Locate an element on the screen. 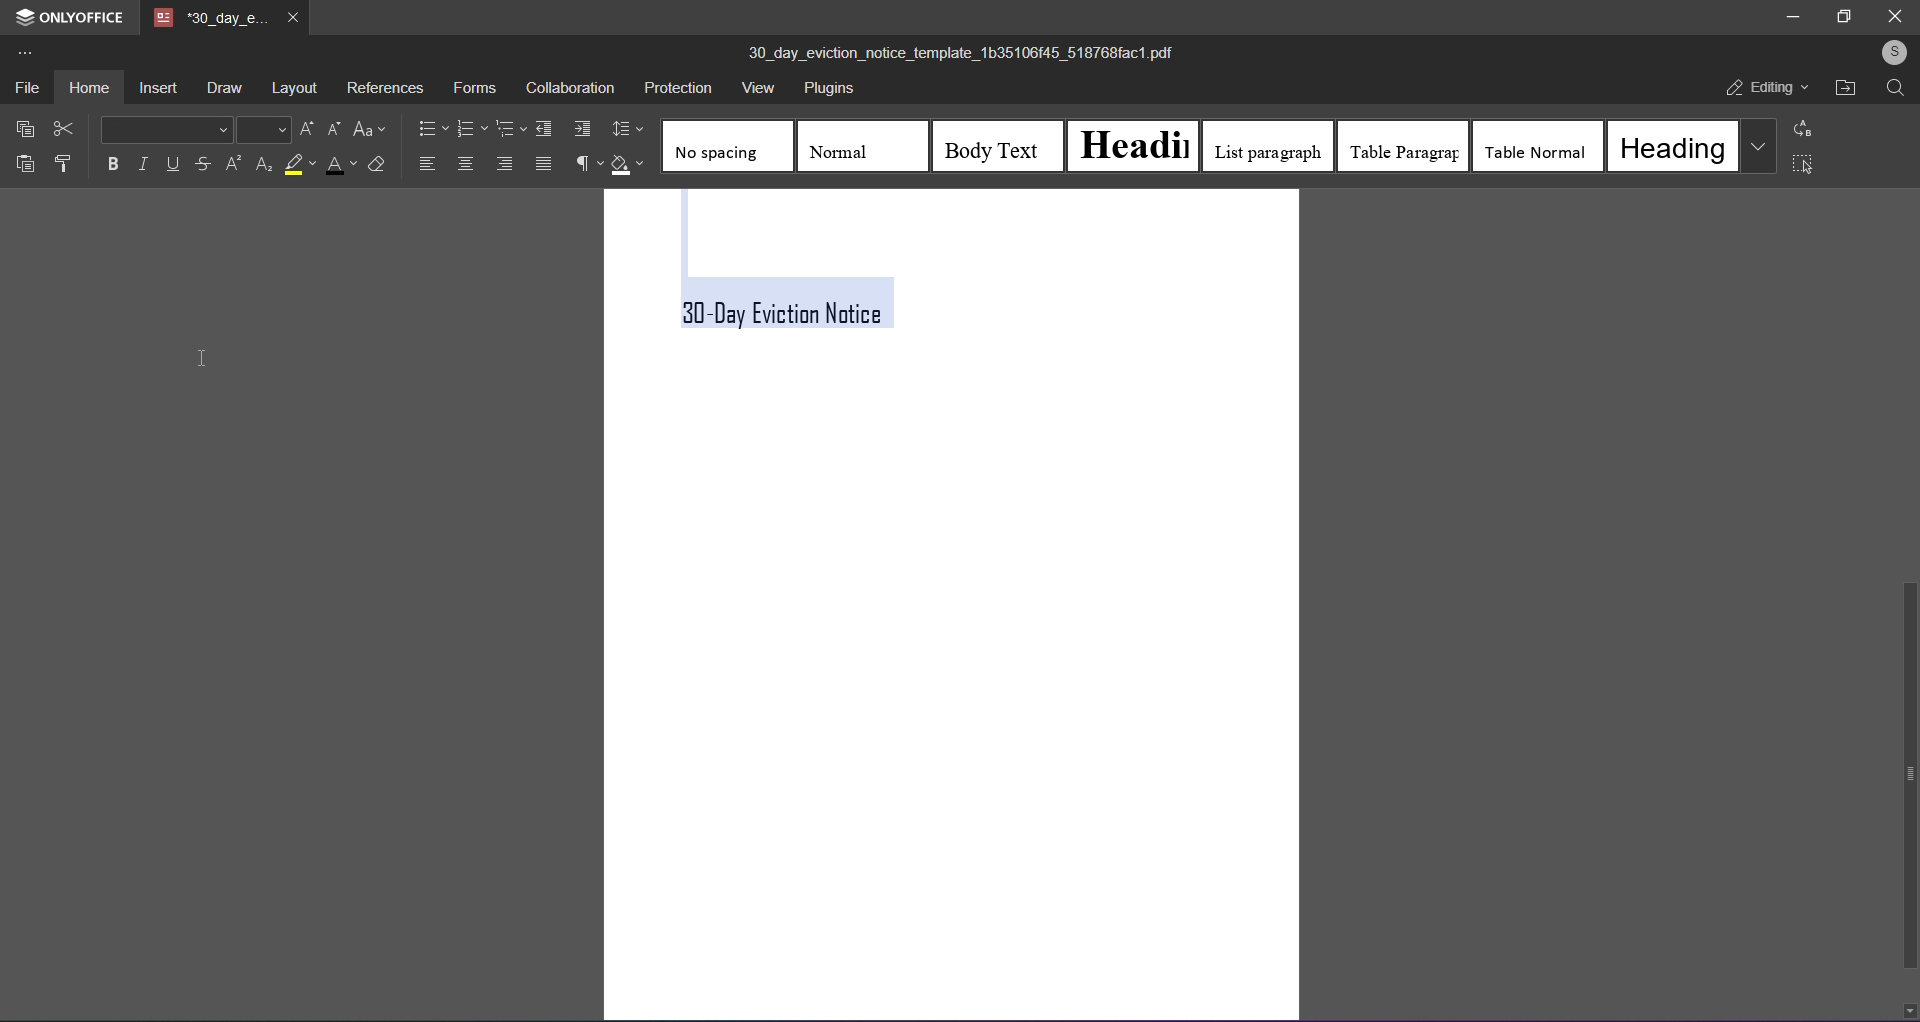  insert is located at coordinates (158, 86).